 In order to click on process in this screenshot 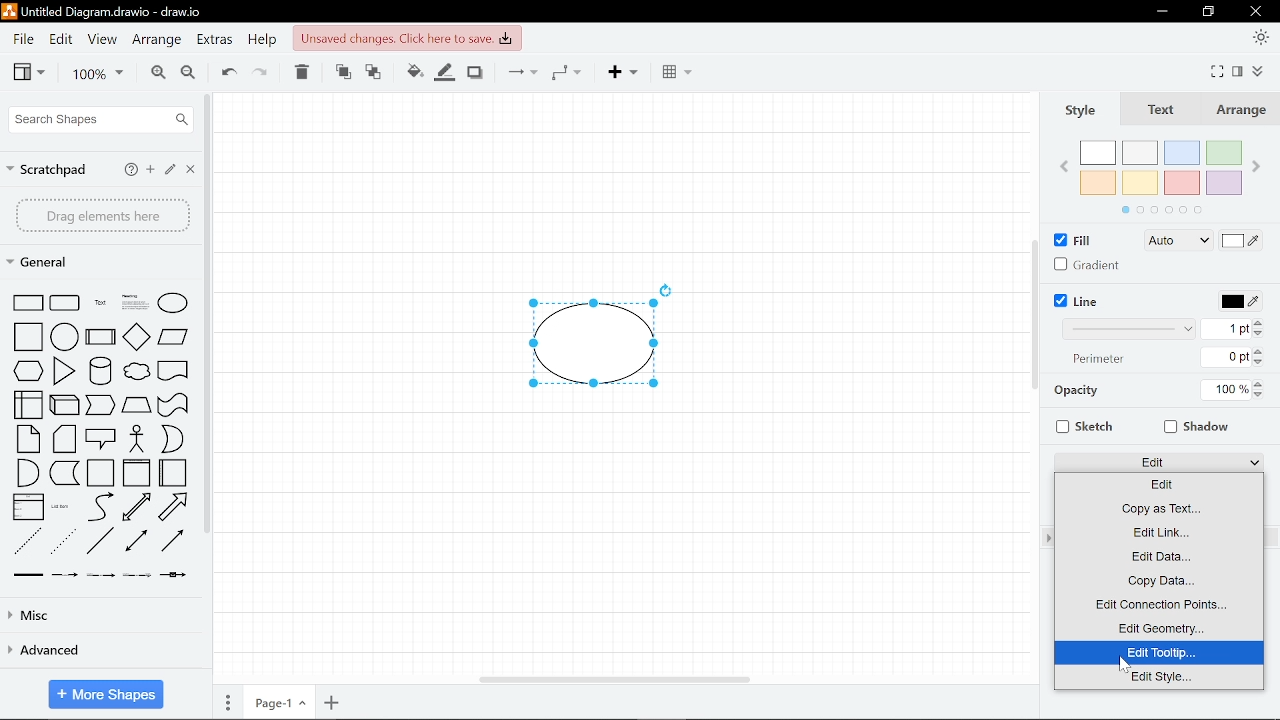, I will do `click(100, 337)`.